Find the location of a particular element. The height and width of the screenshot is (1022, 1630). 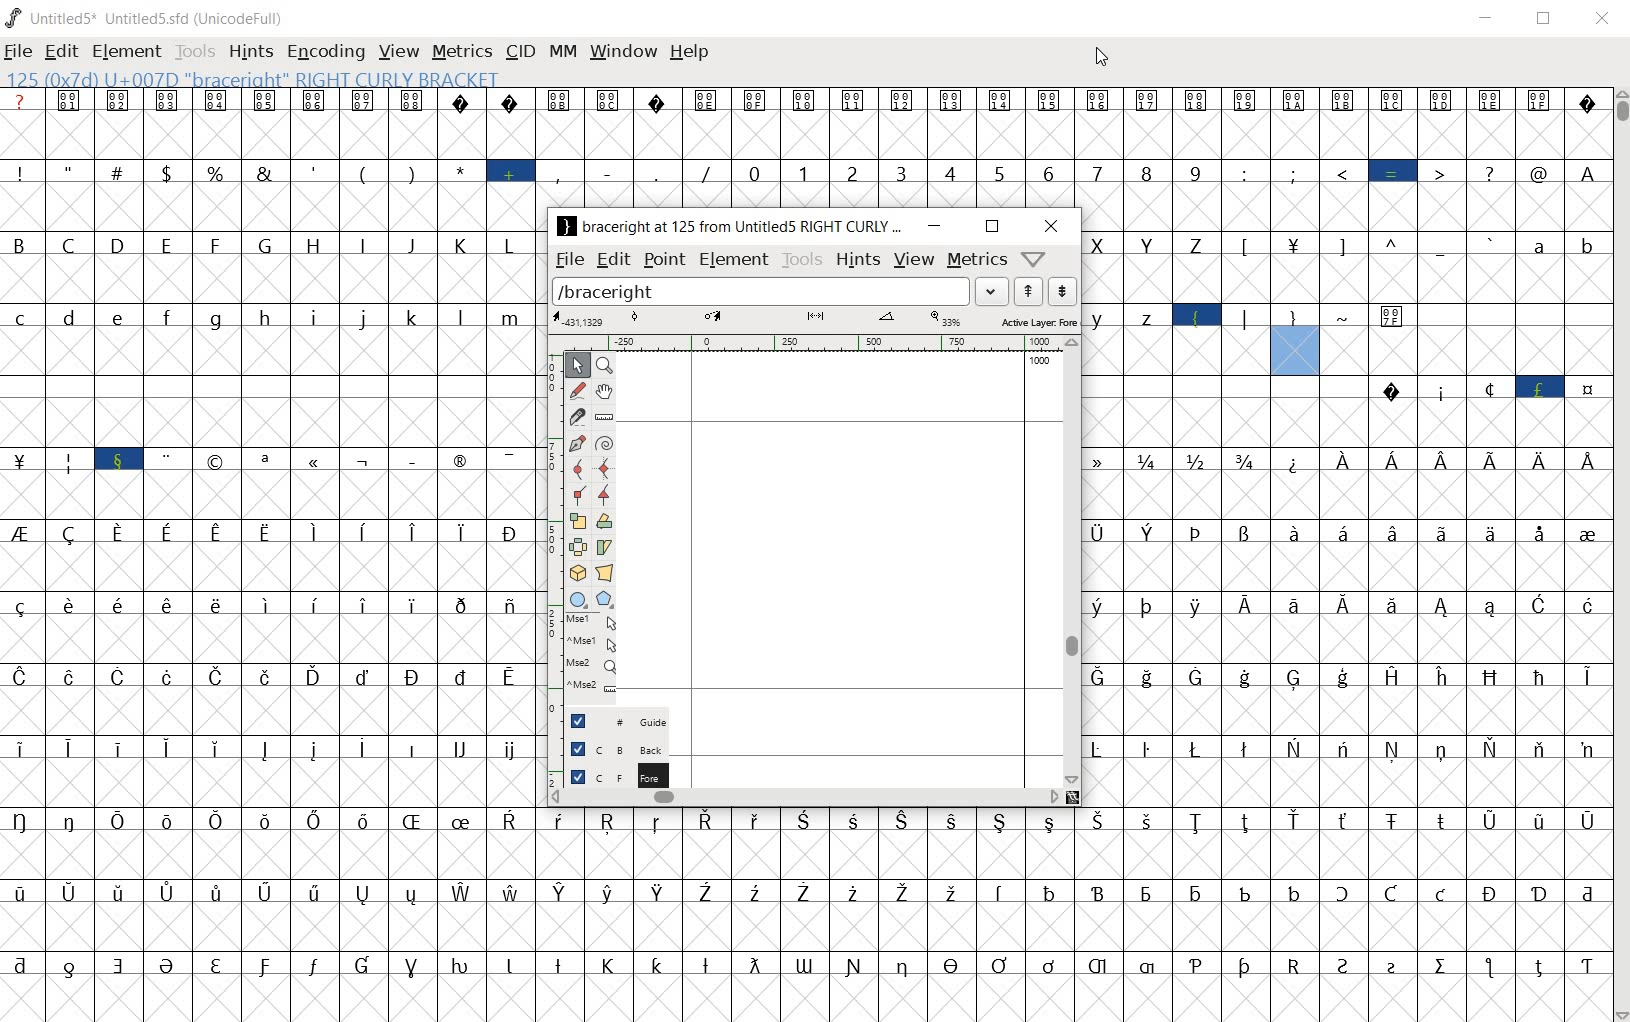

Rotate the selection is located at coordinates (604, 547).